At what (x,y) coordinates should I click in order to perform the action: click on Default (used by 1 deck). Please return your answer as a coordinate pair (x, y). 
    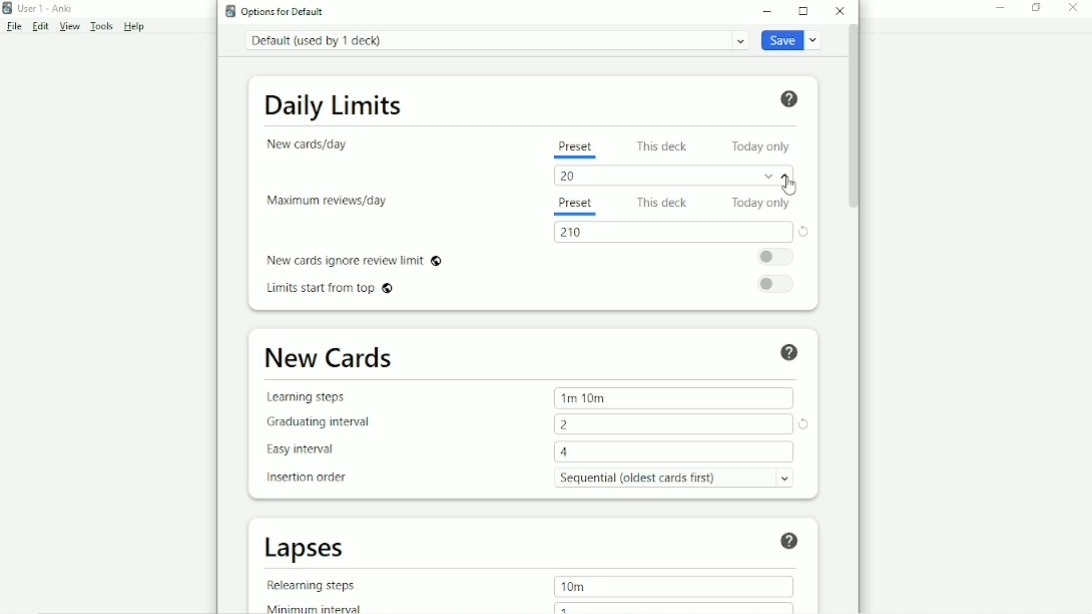
    Looking at the image, I should click on (495, 40).